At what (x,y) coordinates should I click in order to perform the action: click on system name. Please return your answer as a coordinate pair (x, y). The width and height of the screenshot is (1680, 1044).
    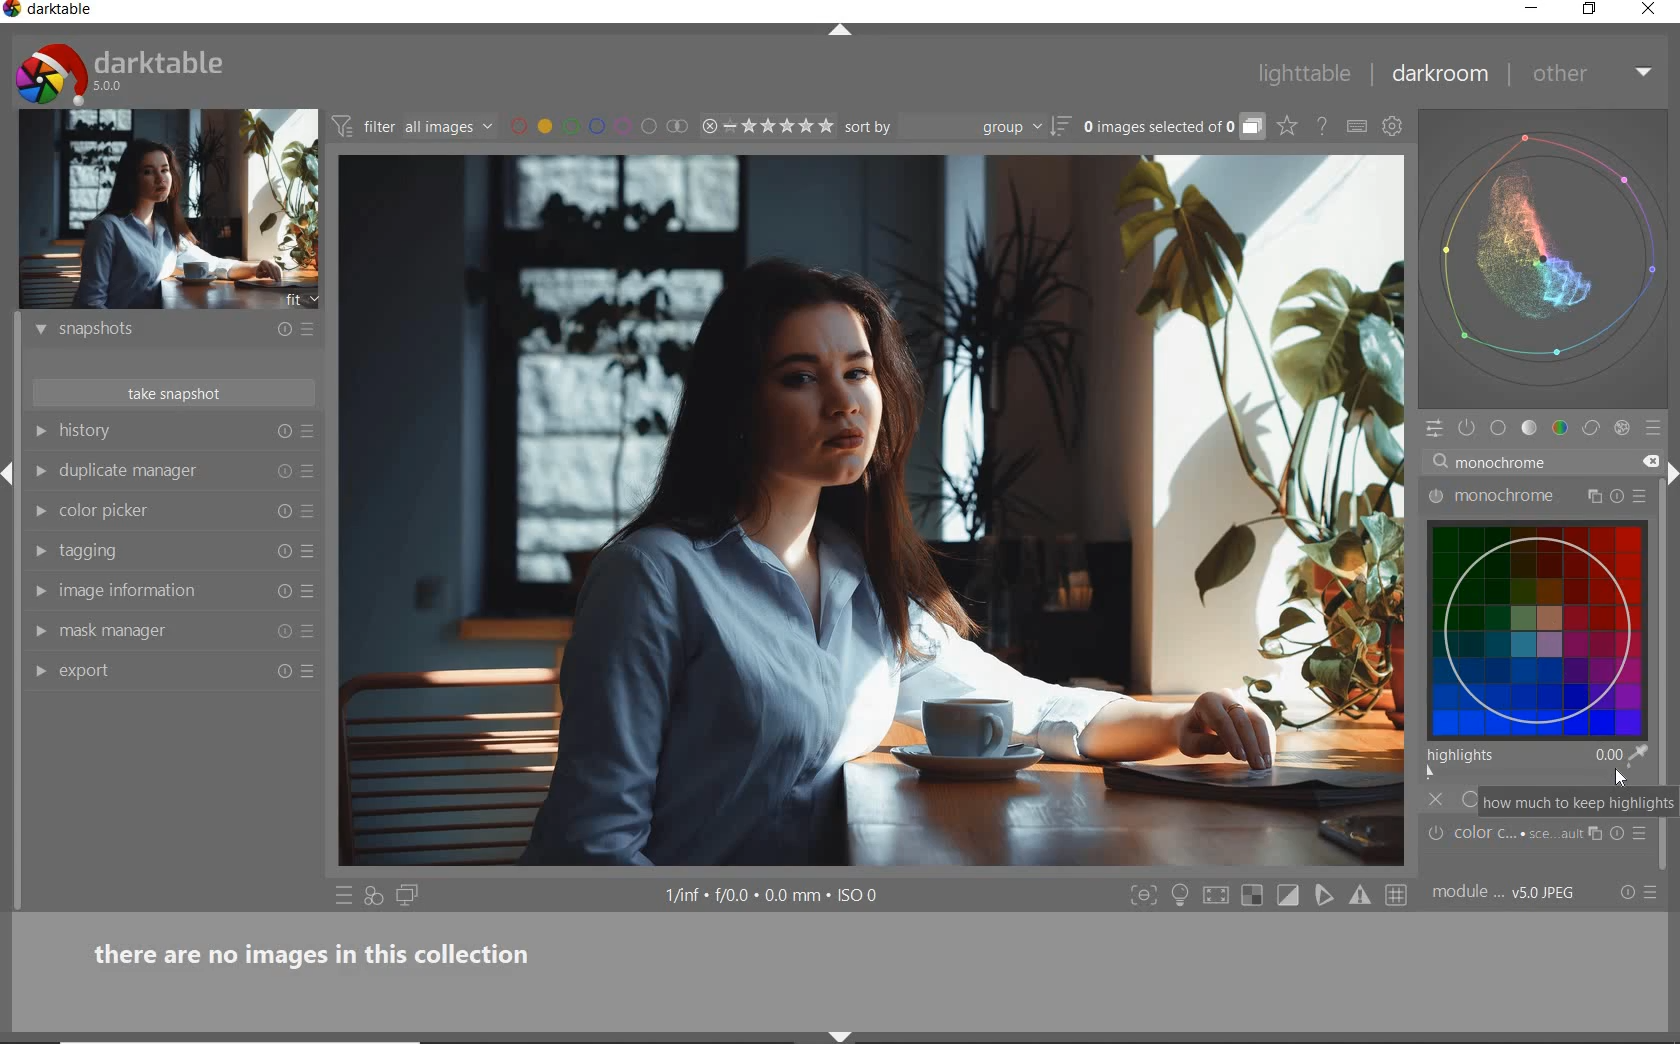
    Looking at the image, I should click on (50, 11).